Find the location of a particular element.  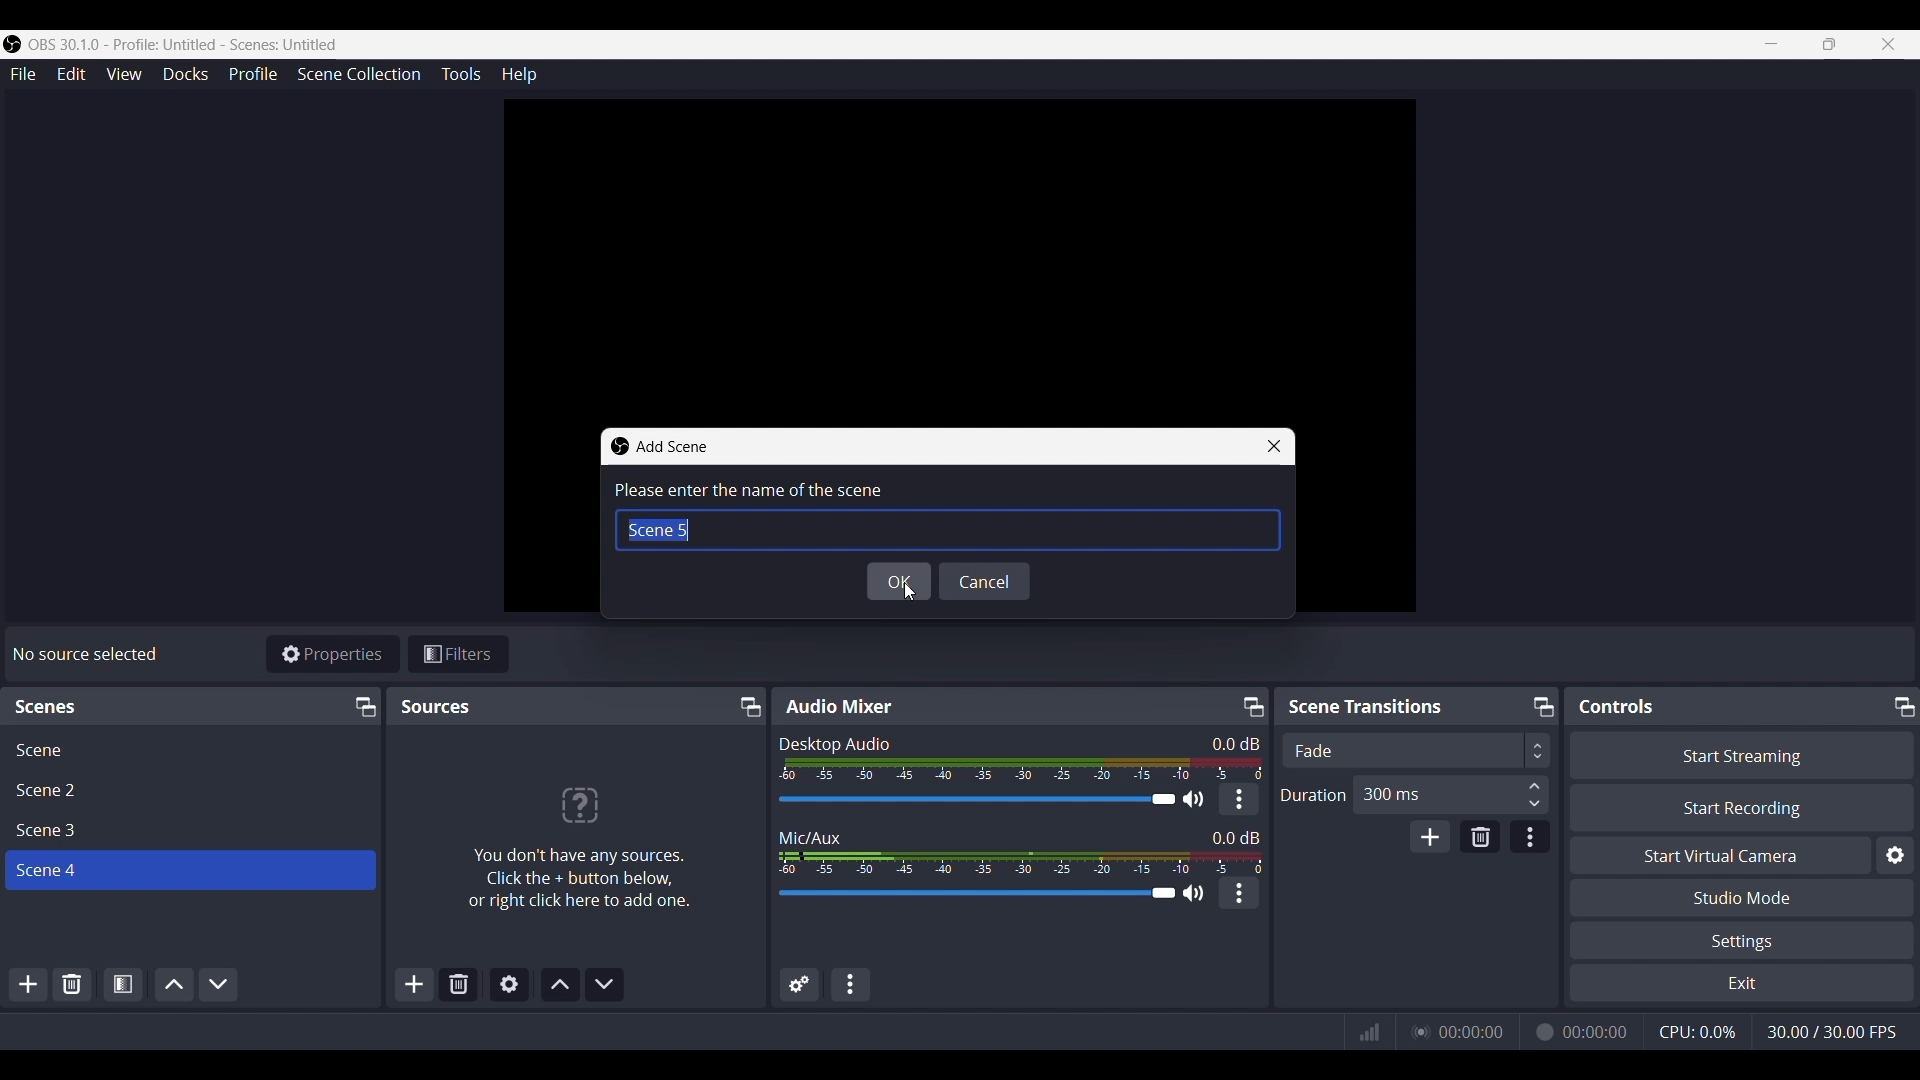

ADD SCENES is located at coordinates (30, 987).